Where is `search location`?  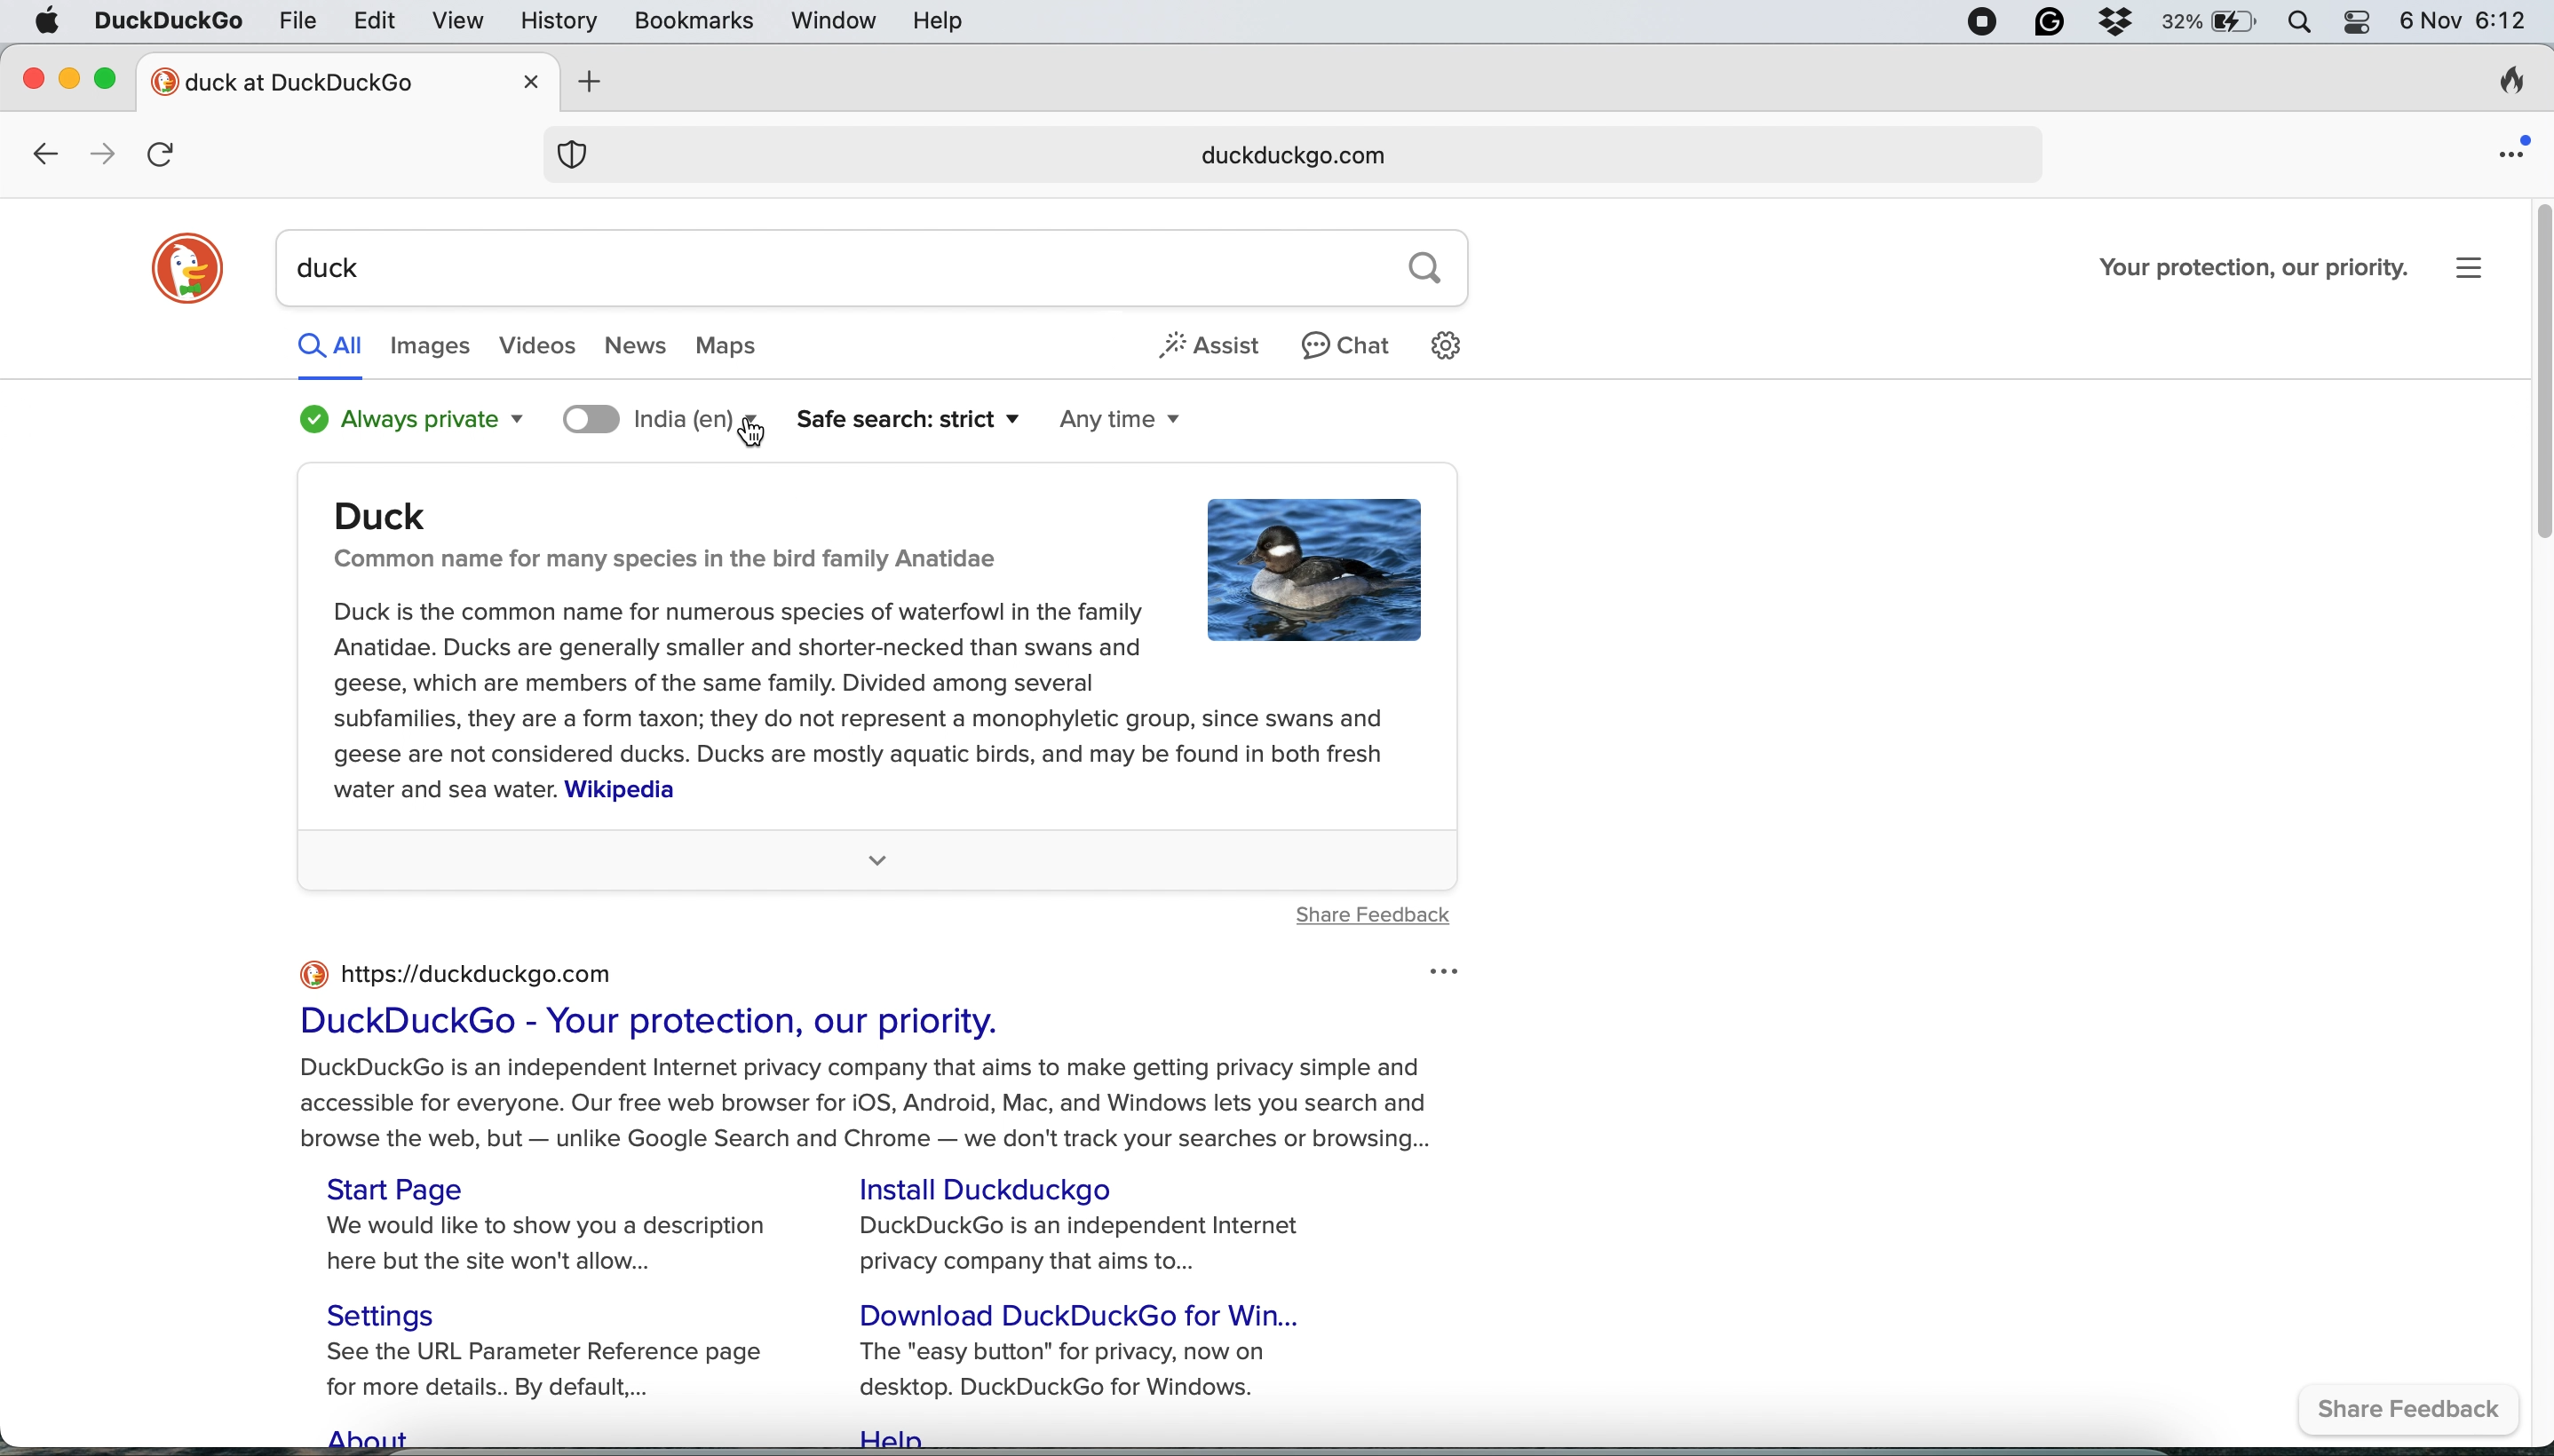
search location is located at coordinates (693, 419).